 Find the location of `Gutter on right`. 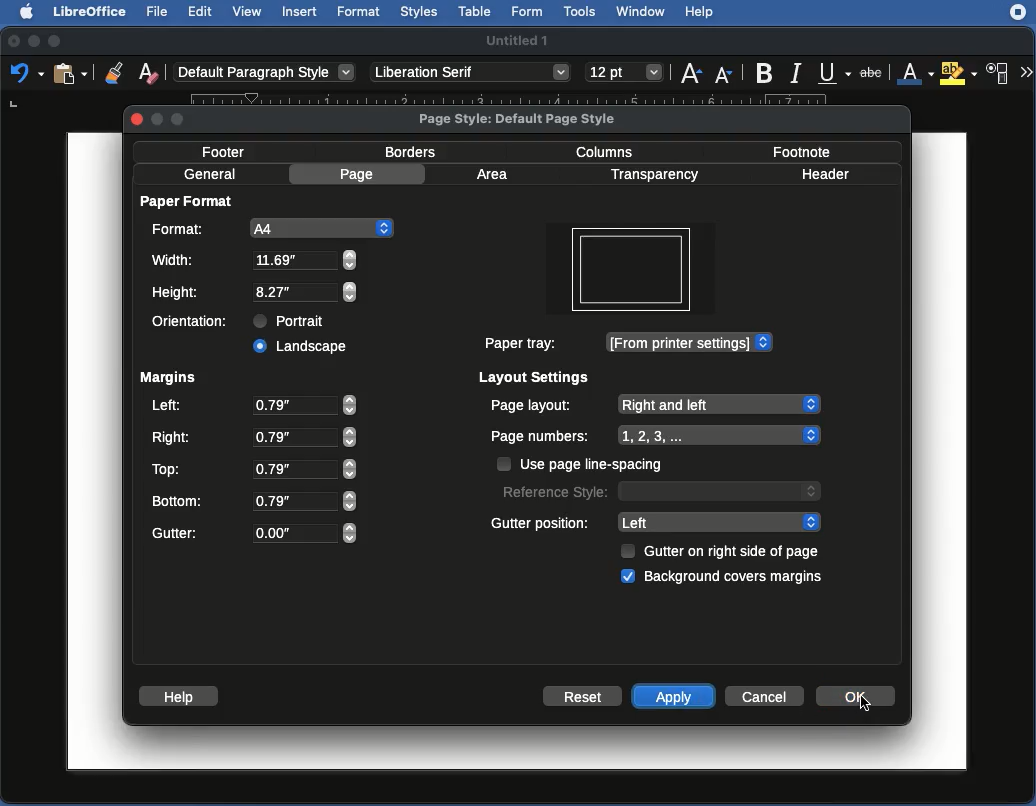

Gutter on right is located at coordinates (734, 552).